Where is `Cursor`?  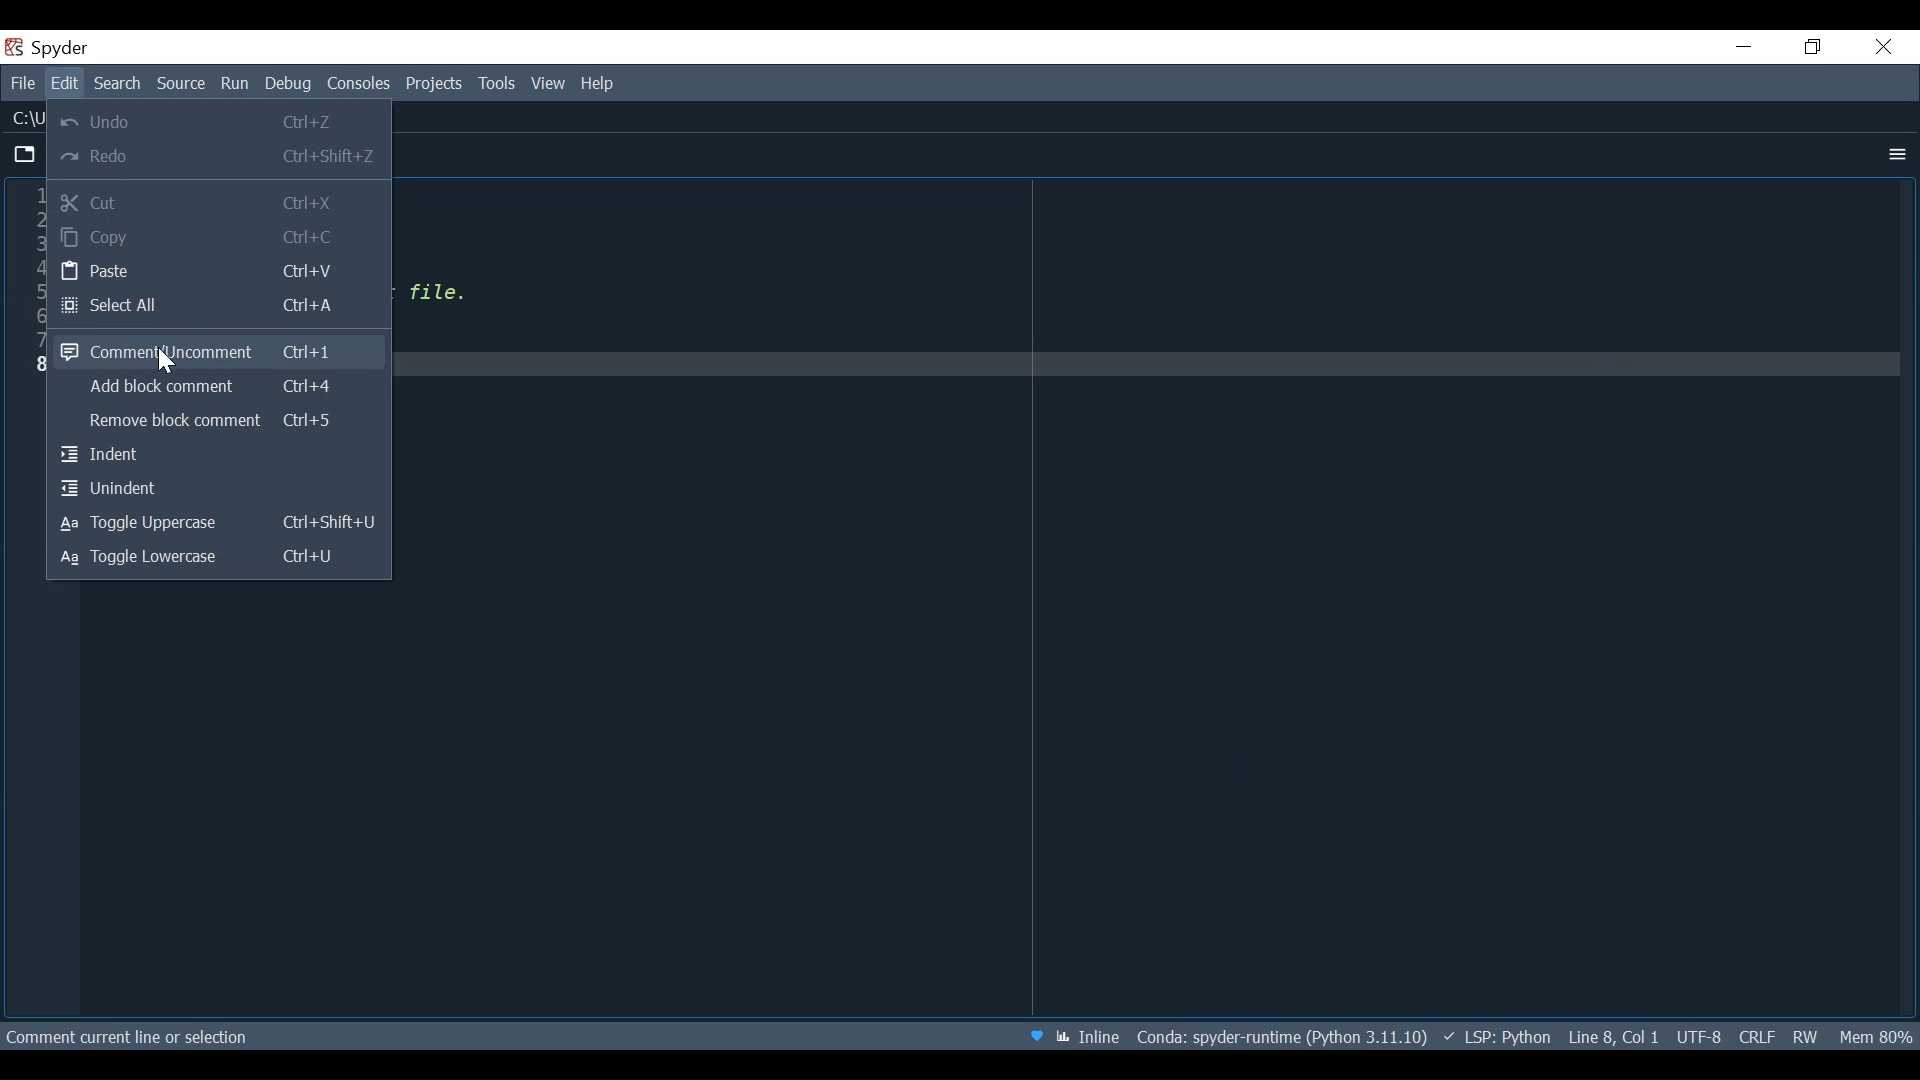
Cursor is located at coordinates (171, 363).